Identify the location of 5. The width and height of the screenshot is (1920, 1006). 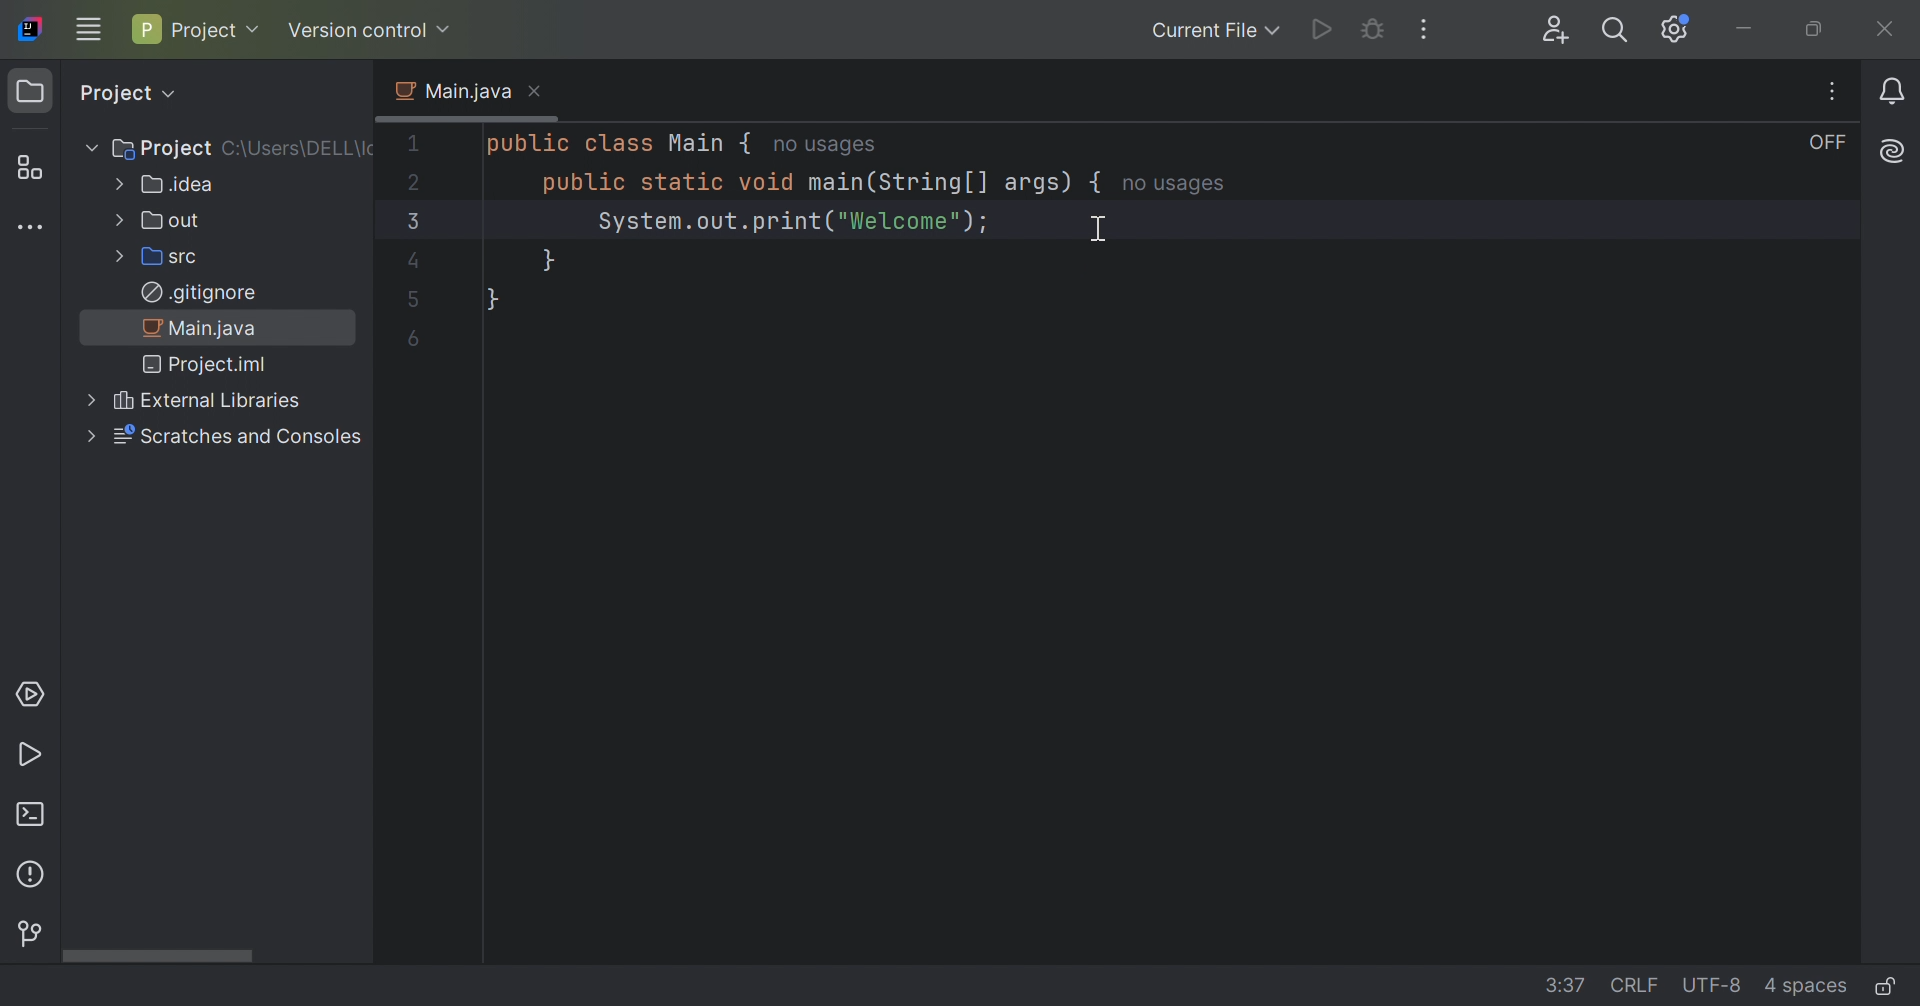
(413, 302).